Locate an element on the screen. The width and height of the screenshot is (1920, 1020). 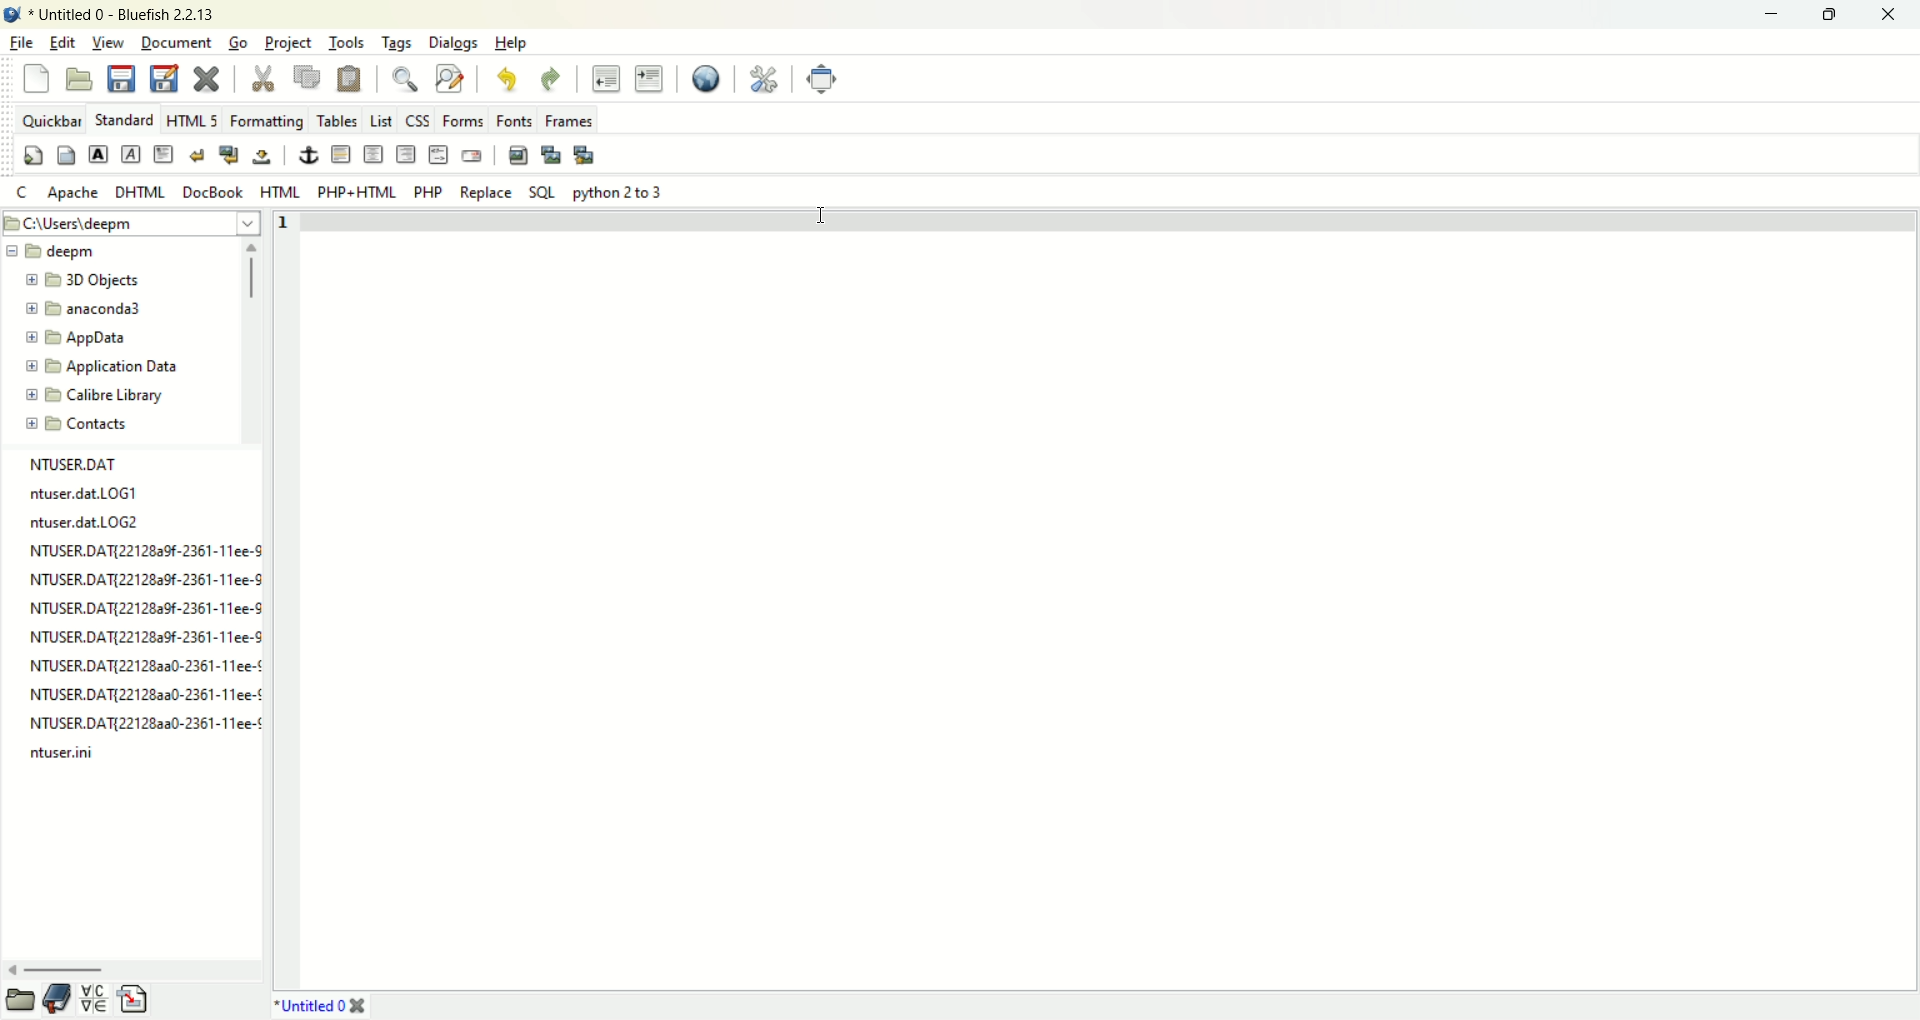
non breaking space is located at coordinates (260, 156).